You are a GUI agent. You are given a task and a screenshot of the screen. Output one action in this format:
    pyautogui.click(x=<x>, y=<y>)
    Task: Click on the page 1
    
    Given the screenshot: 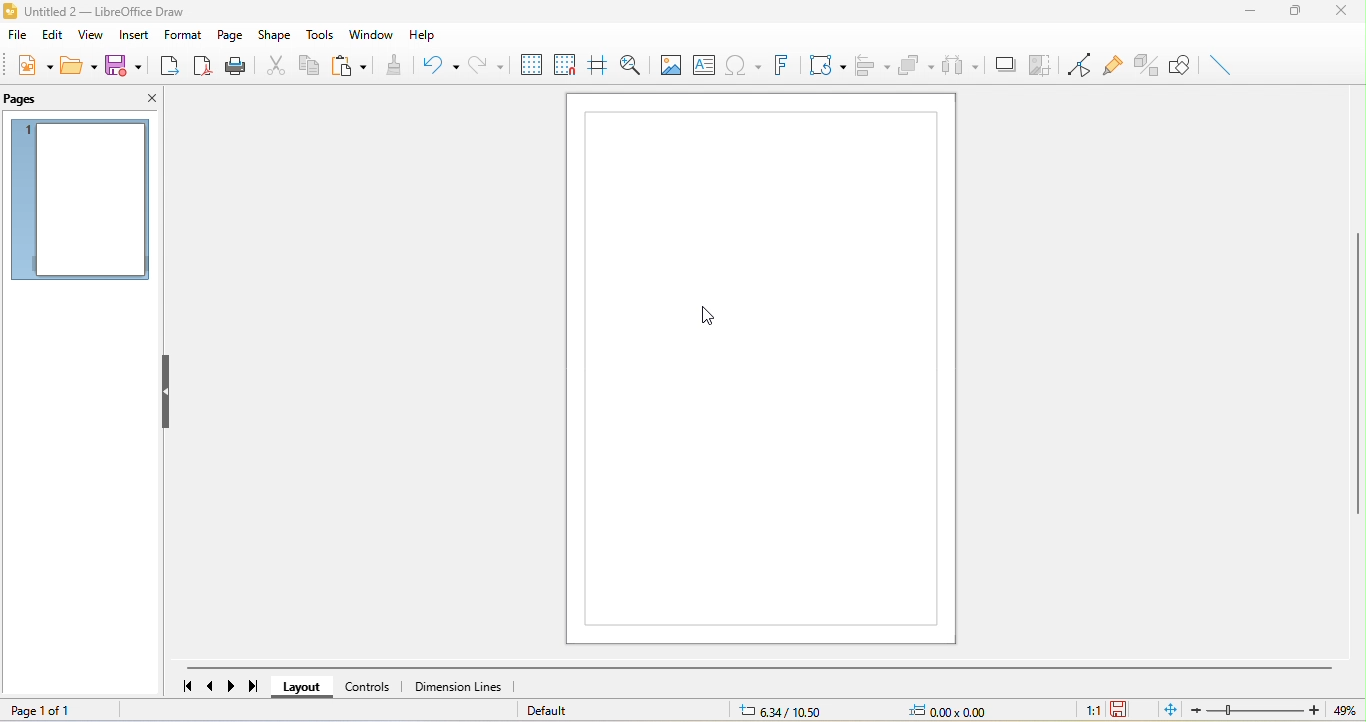 What is the action you would take?
    pyautogui.click(x=79, y=197)
    